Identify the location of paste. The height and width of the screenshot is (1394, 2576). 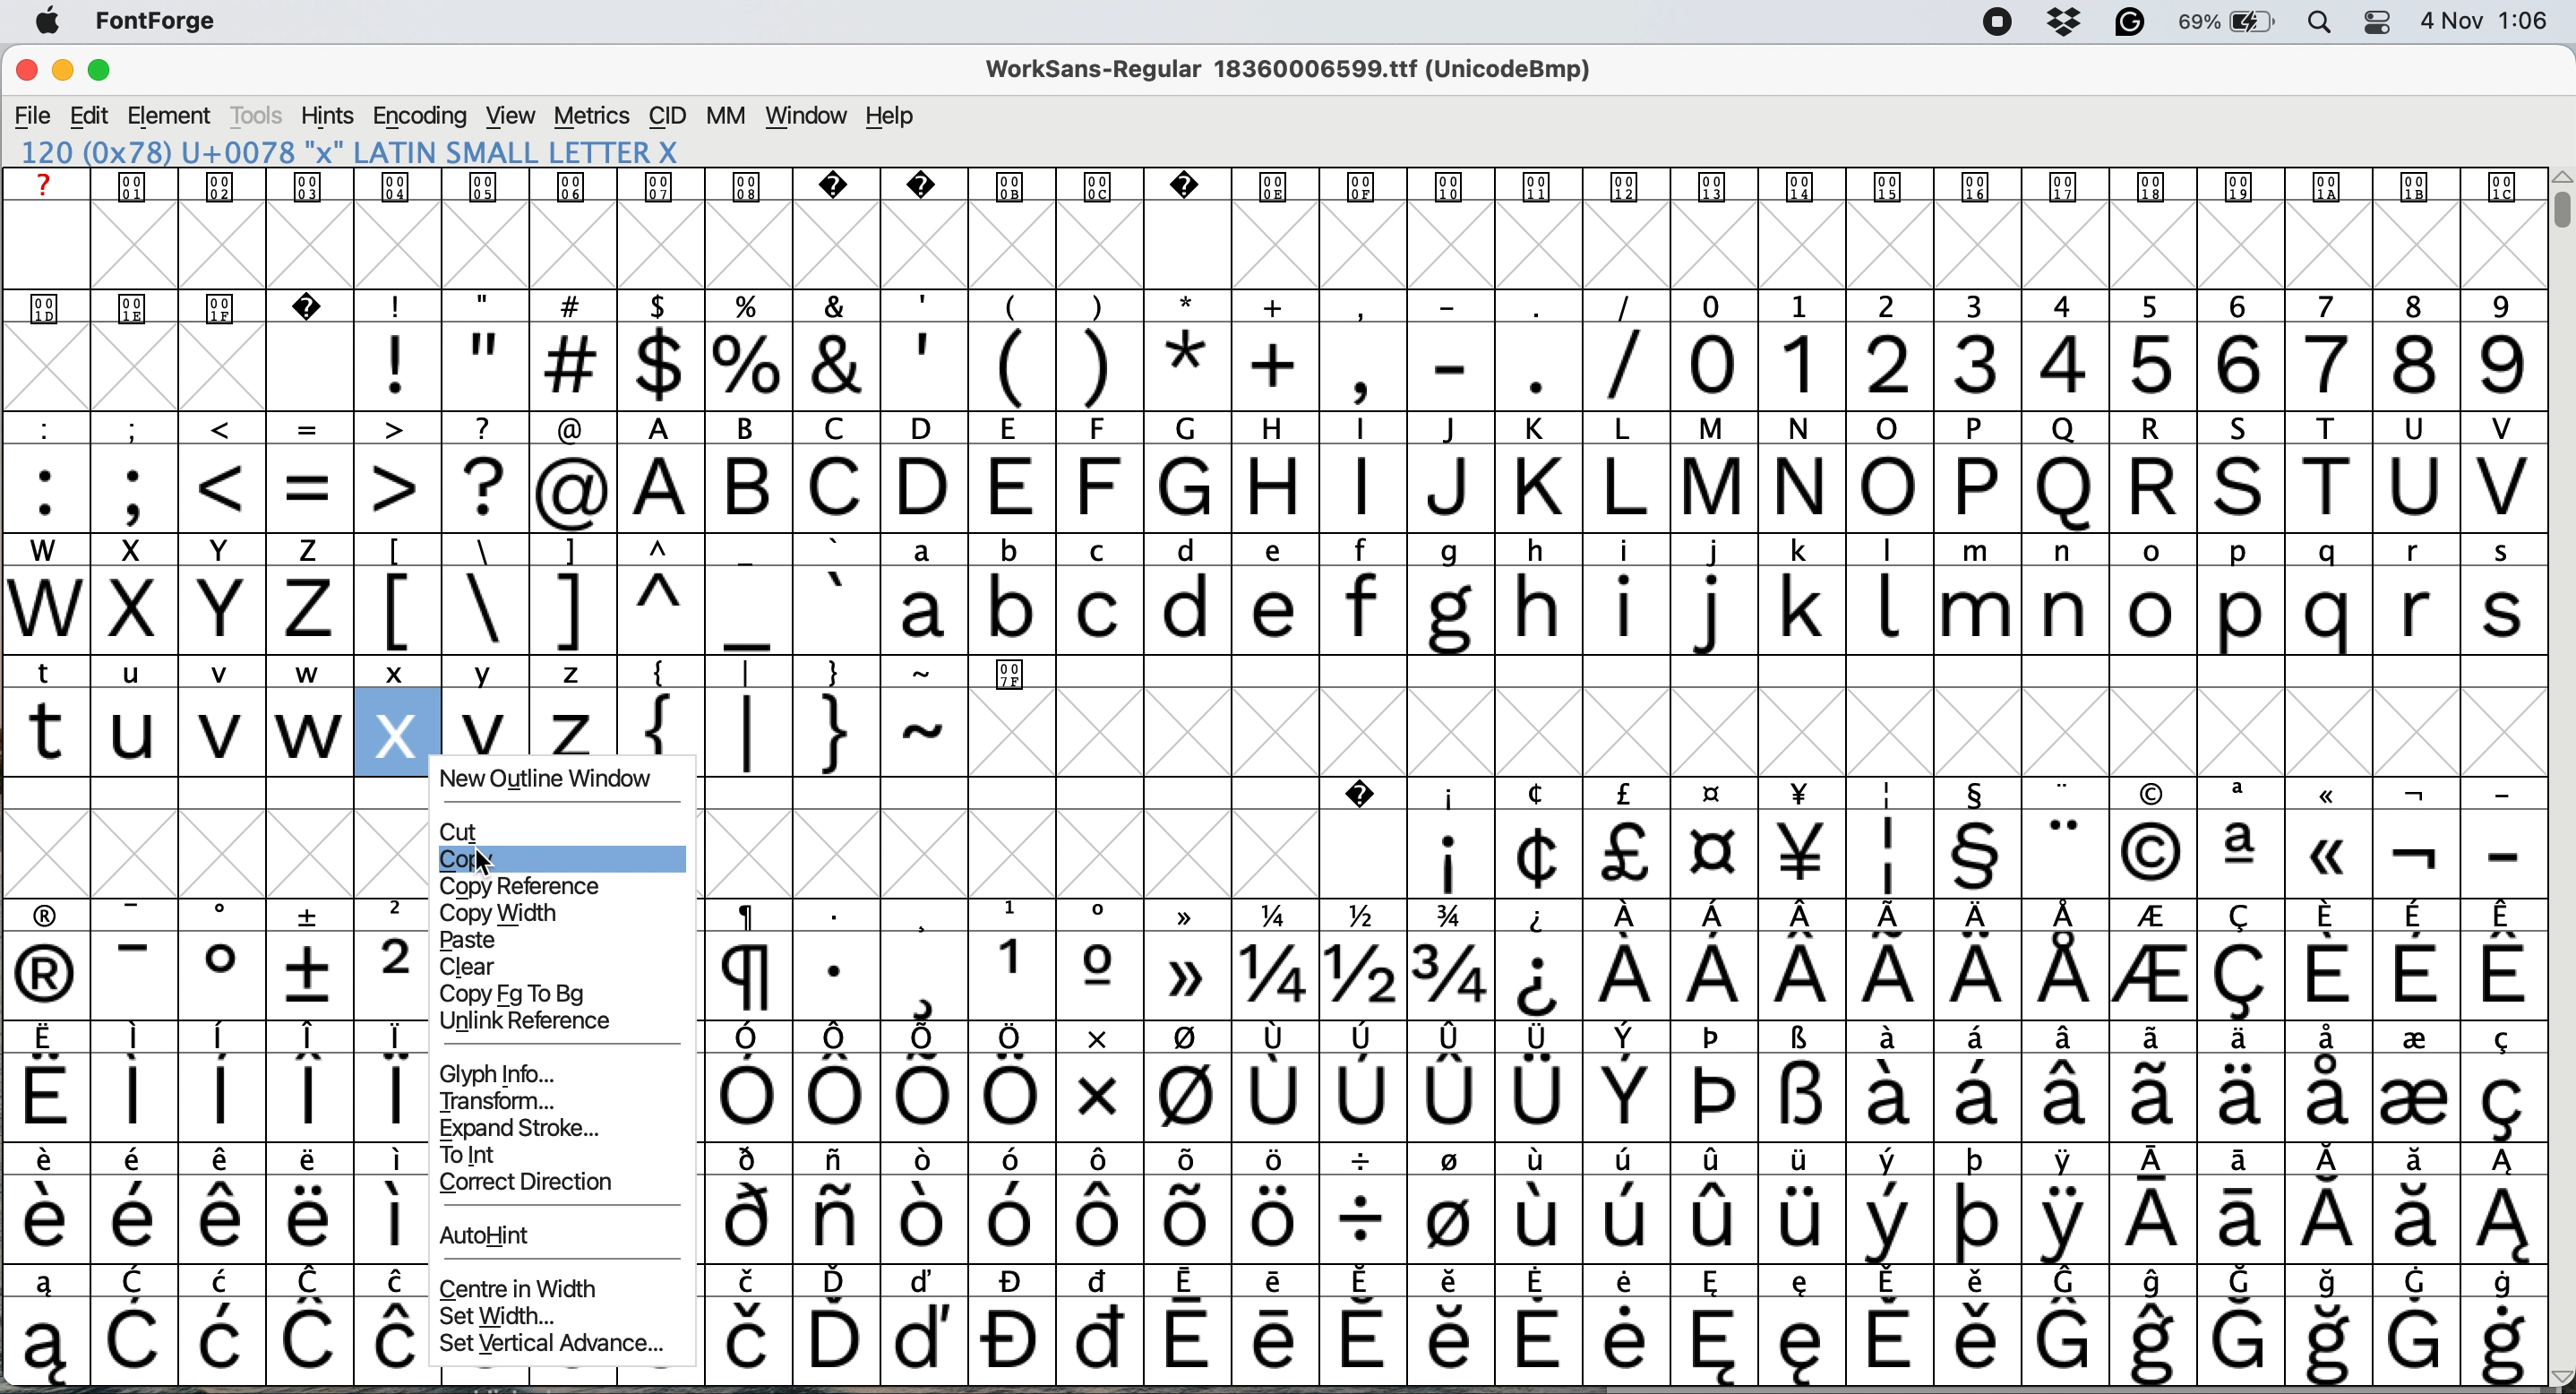
(478, 939).